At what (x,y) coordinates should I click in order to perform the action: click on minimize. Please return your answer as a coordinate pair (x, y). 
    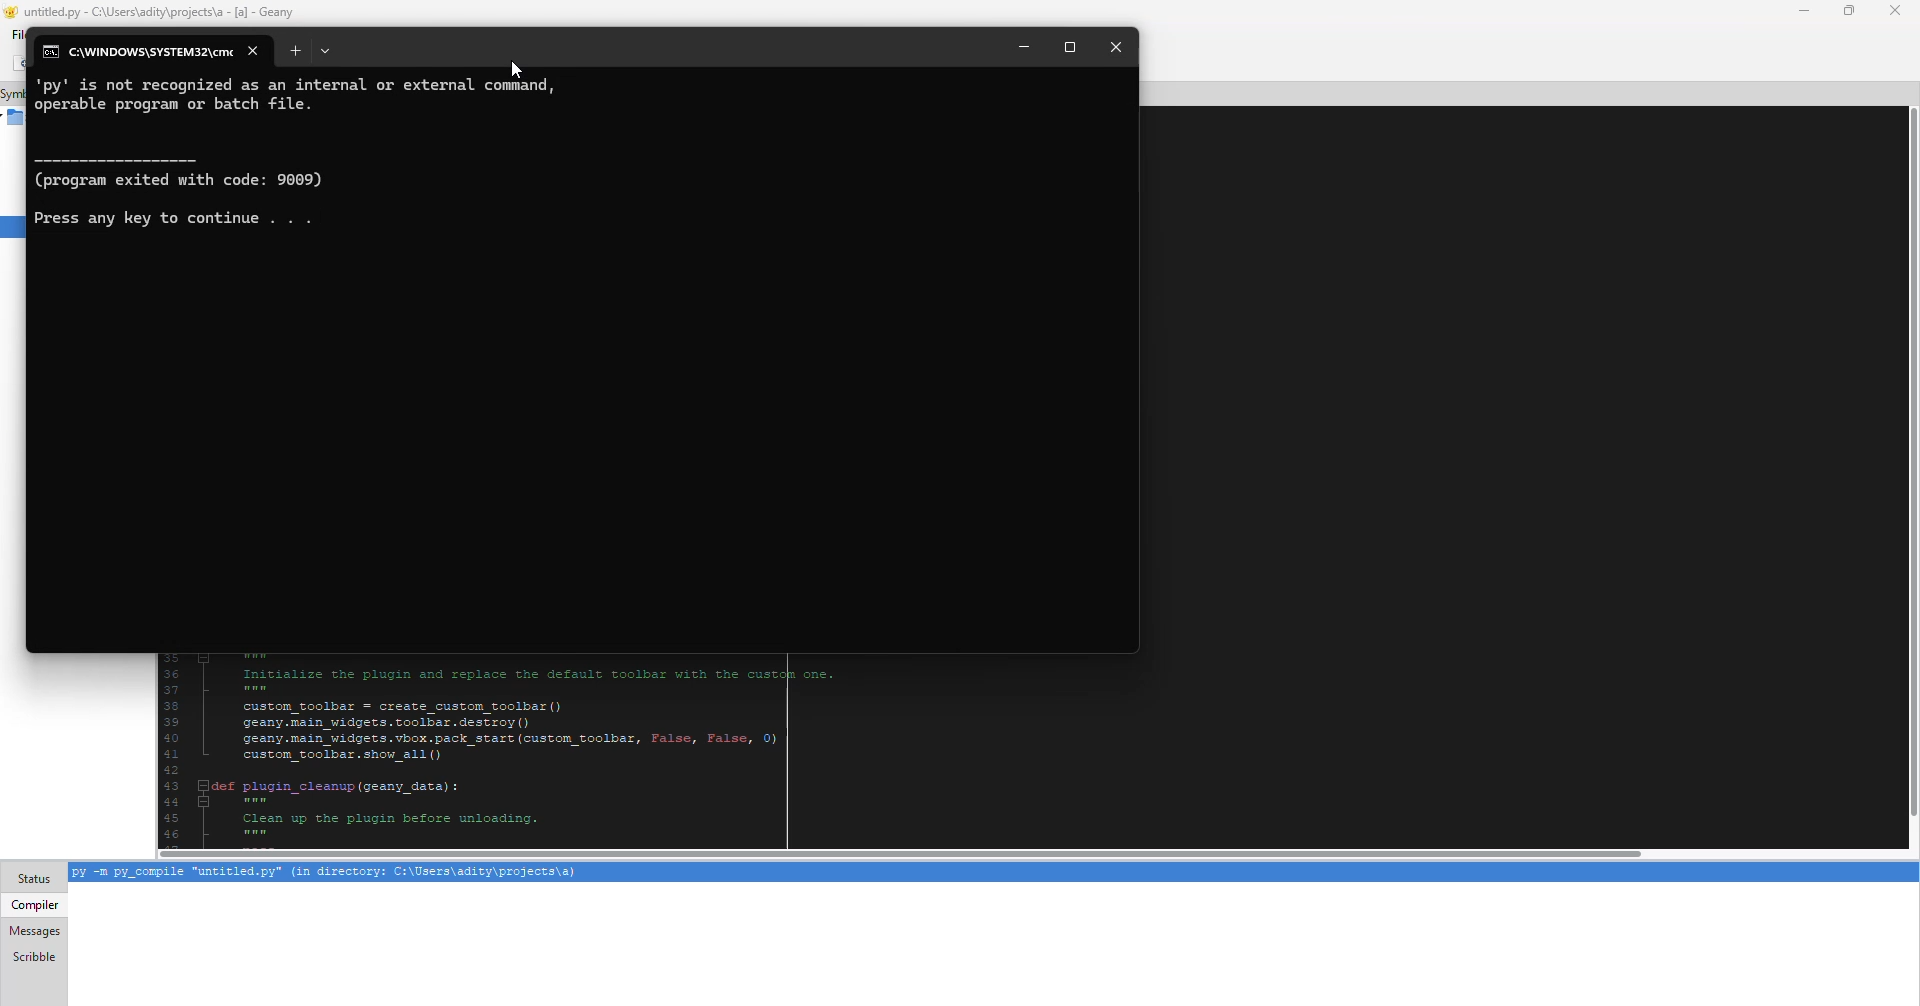
    Looking at the image, I should click on (1022, 48).